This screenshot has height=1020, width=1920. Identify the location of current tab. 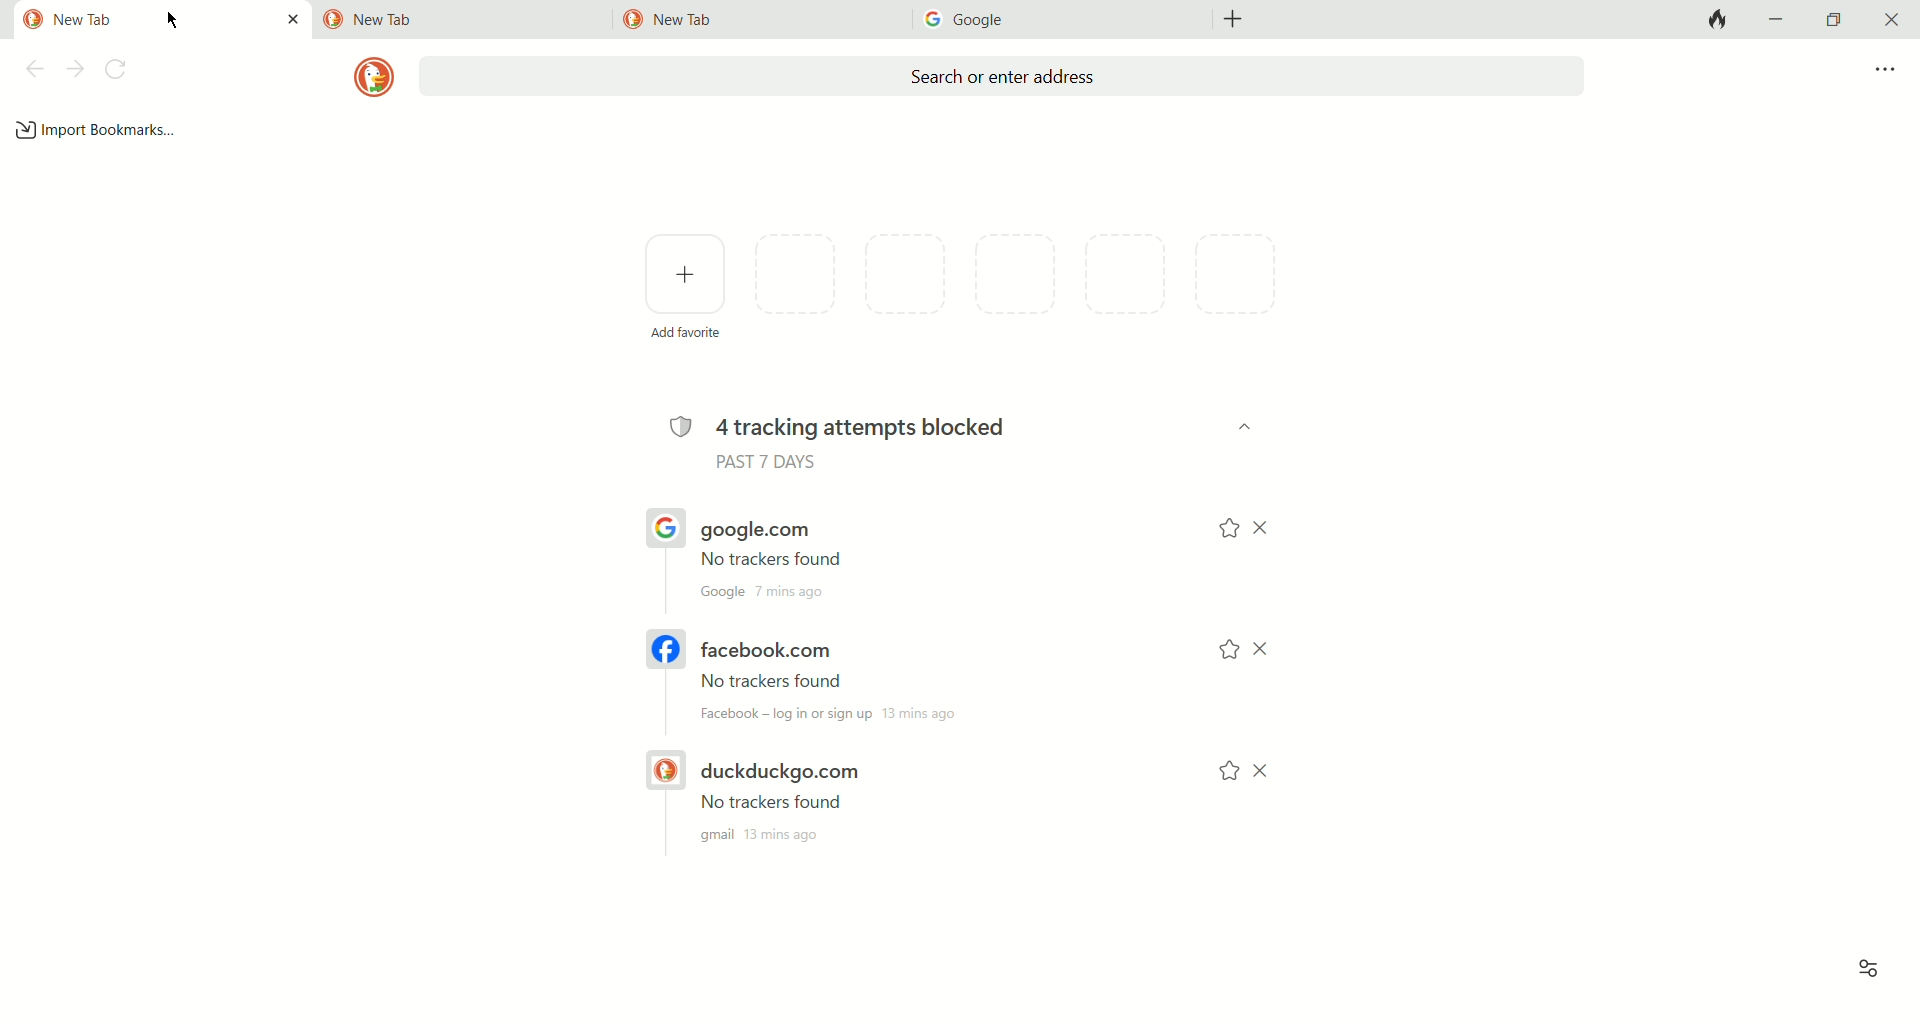
(157, 18).